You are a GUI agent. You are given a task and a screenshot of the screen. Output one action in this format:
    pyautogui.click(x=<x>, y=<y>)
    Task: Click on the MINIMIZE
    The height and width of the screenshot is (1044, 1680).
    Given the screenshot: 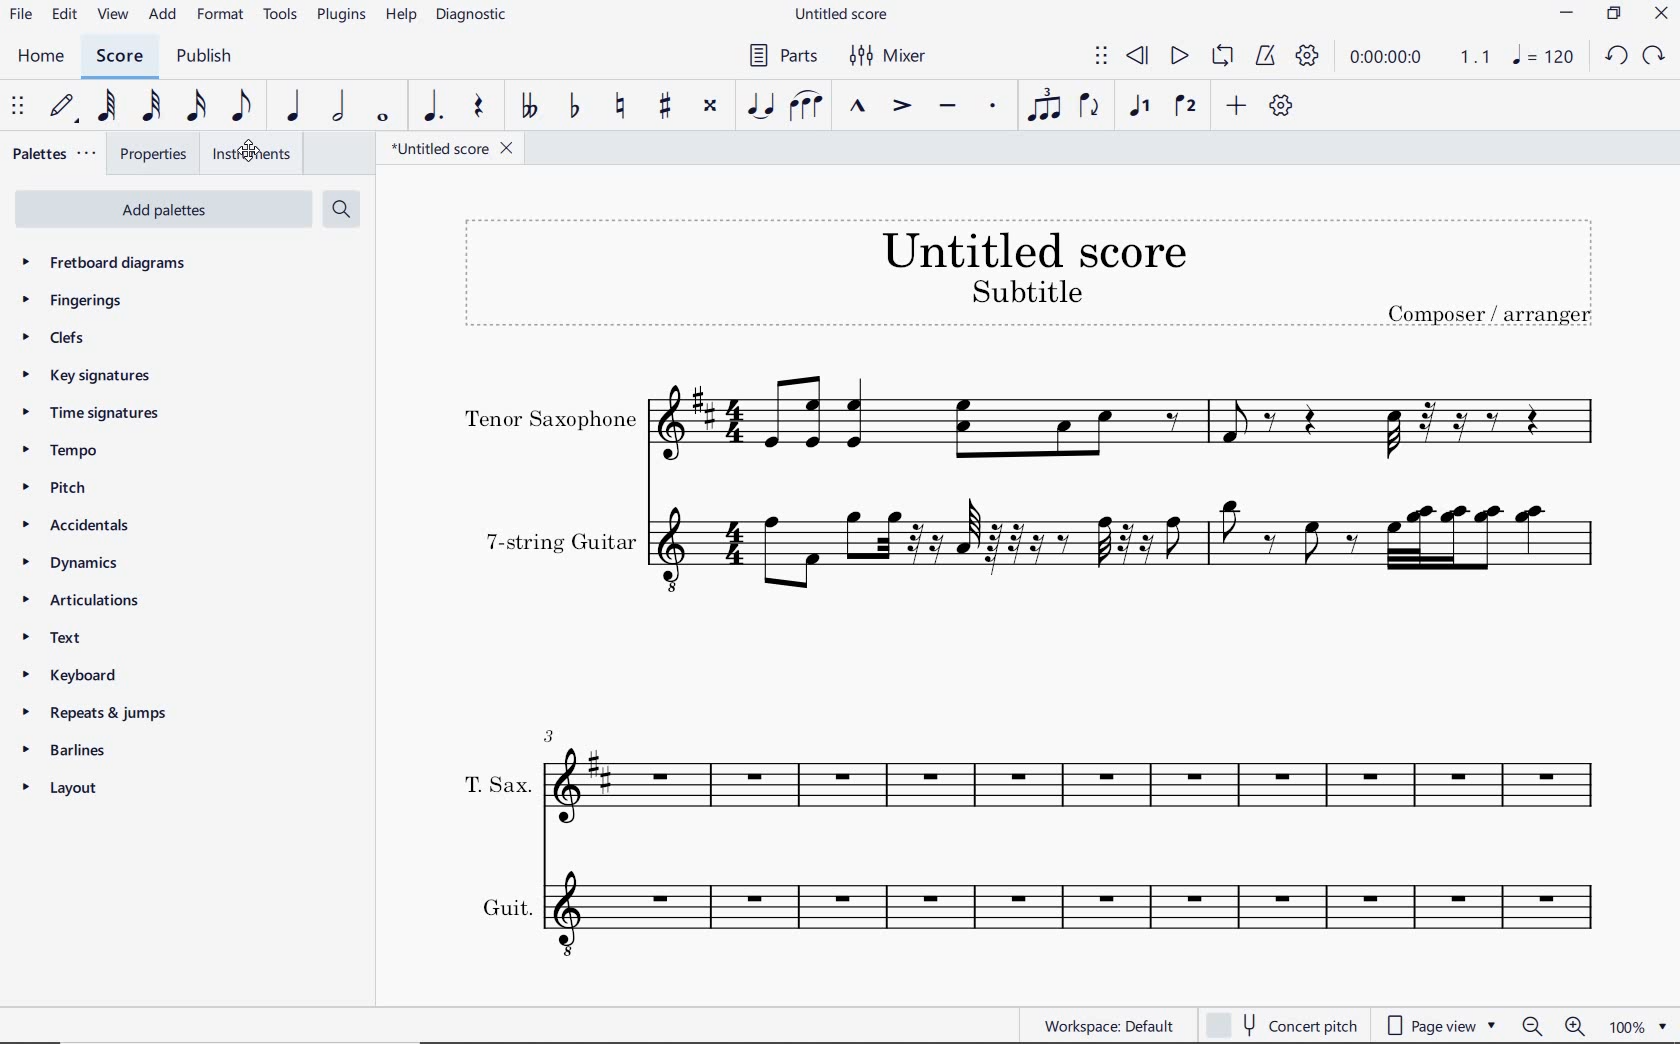 What is the action you would take?
    pyautogui.click(x=1568, y=15)
    